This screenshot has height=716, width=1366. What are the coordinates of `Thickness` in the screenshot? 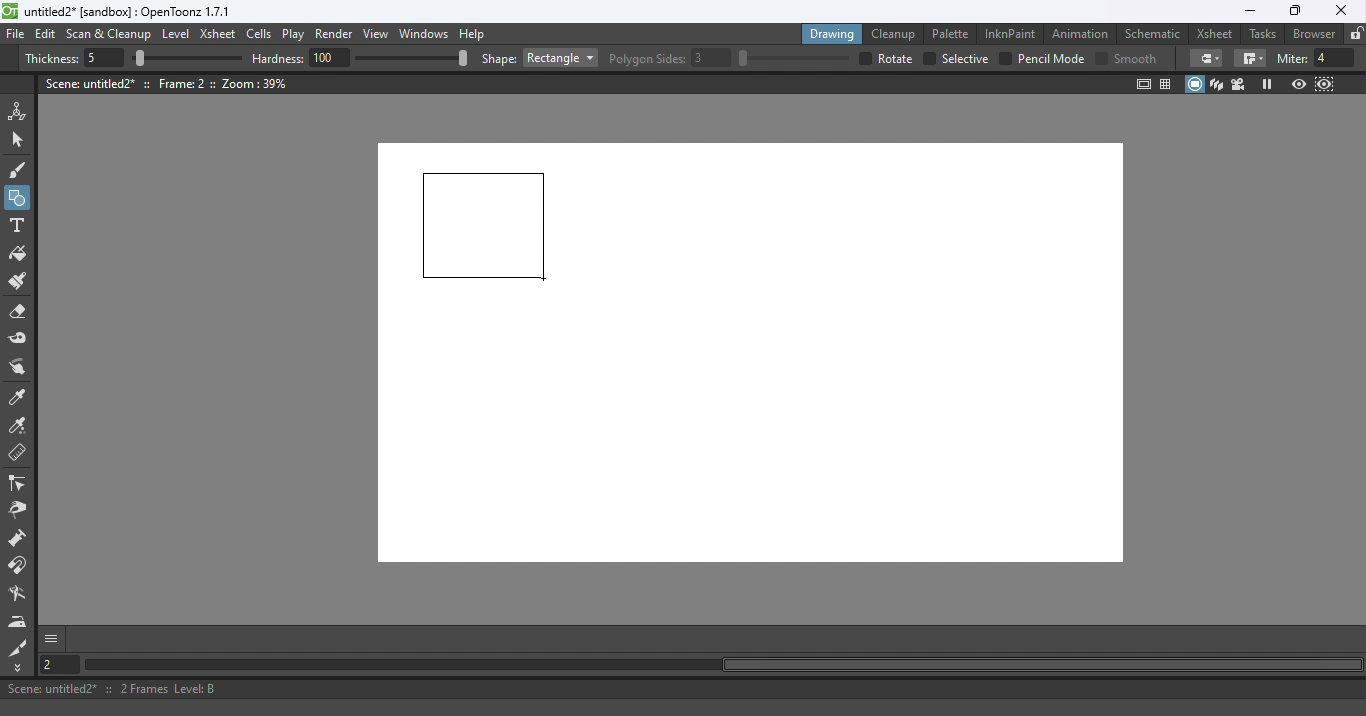 It's located at (51, 59).